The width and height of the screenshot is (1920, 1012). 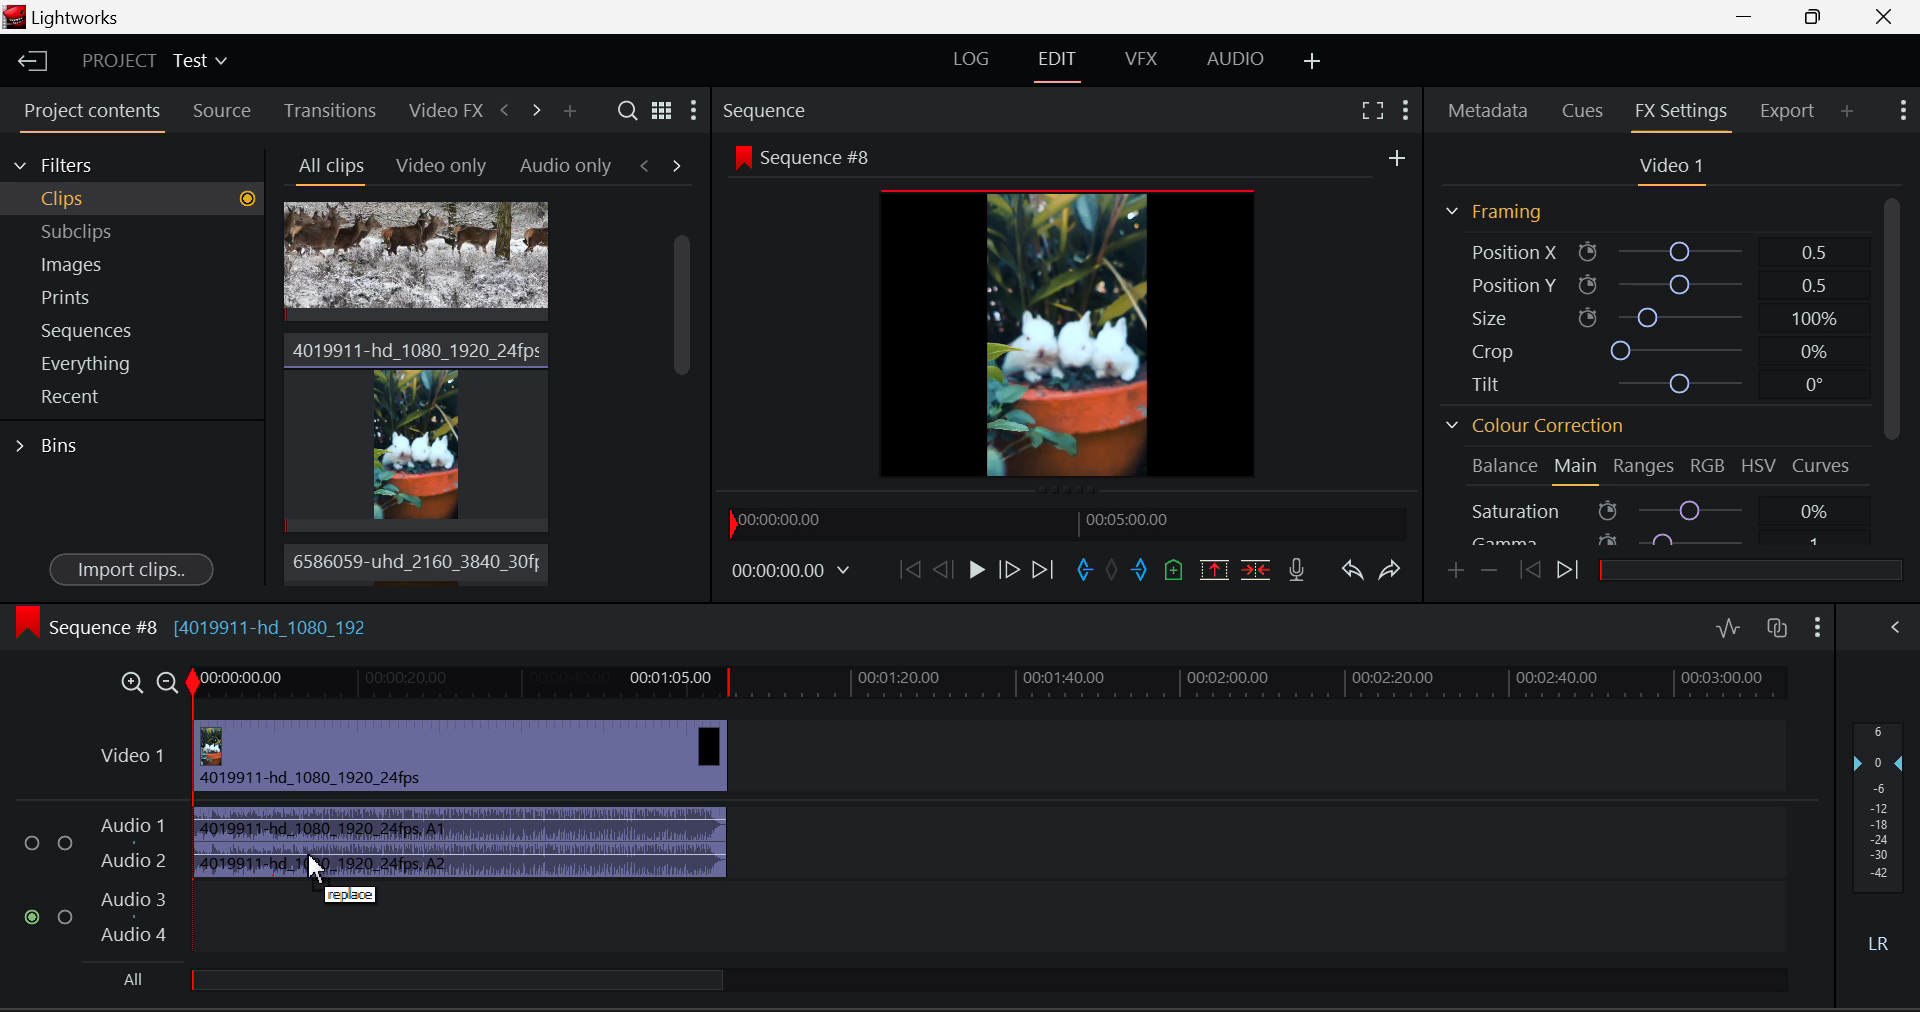 I want to click on Ranges, so click(x=1643, y=466).